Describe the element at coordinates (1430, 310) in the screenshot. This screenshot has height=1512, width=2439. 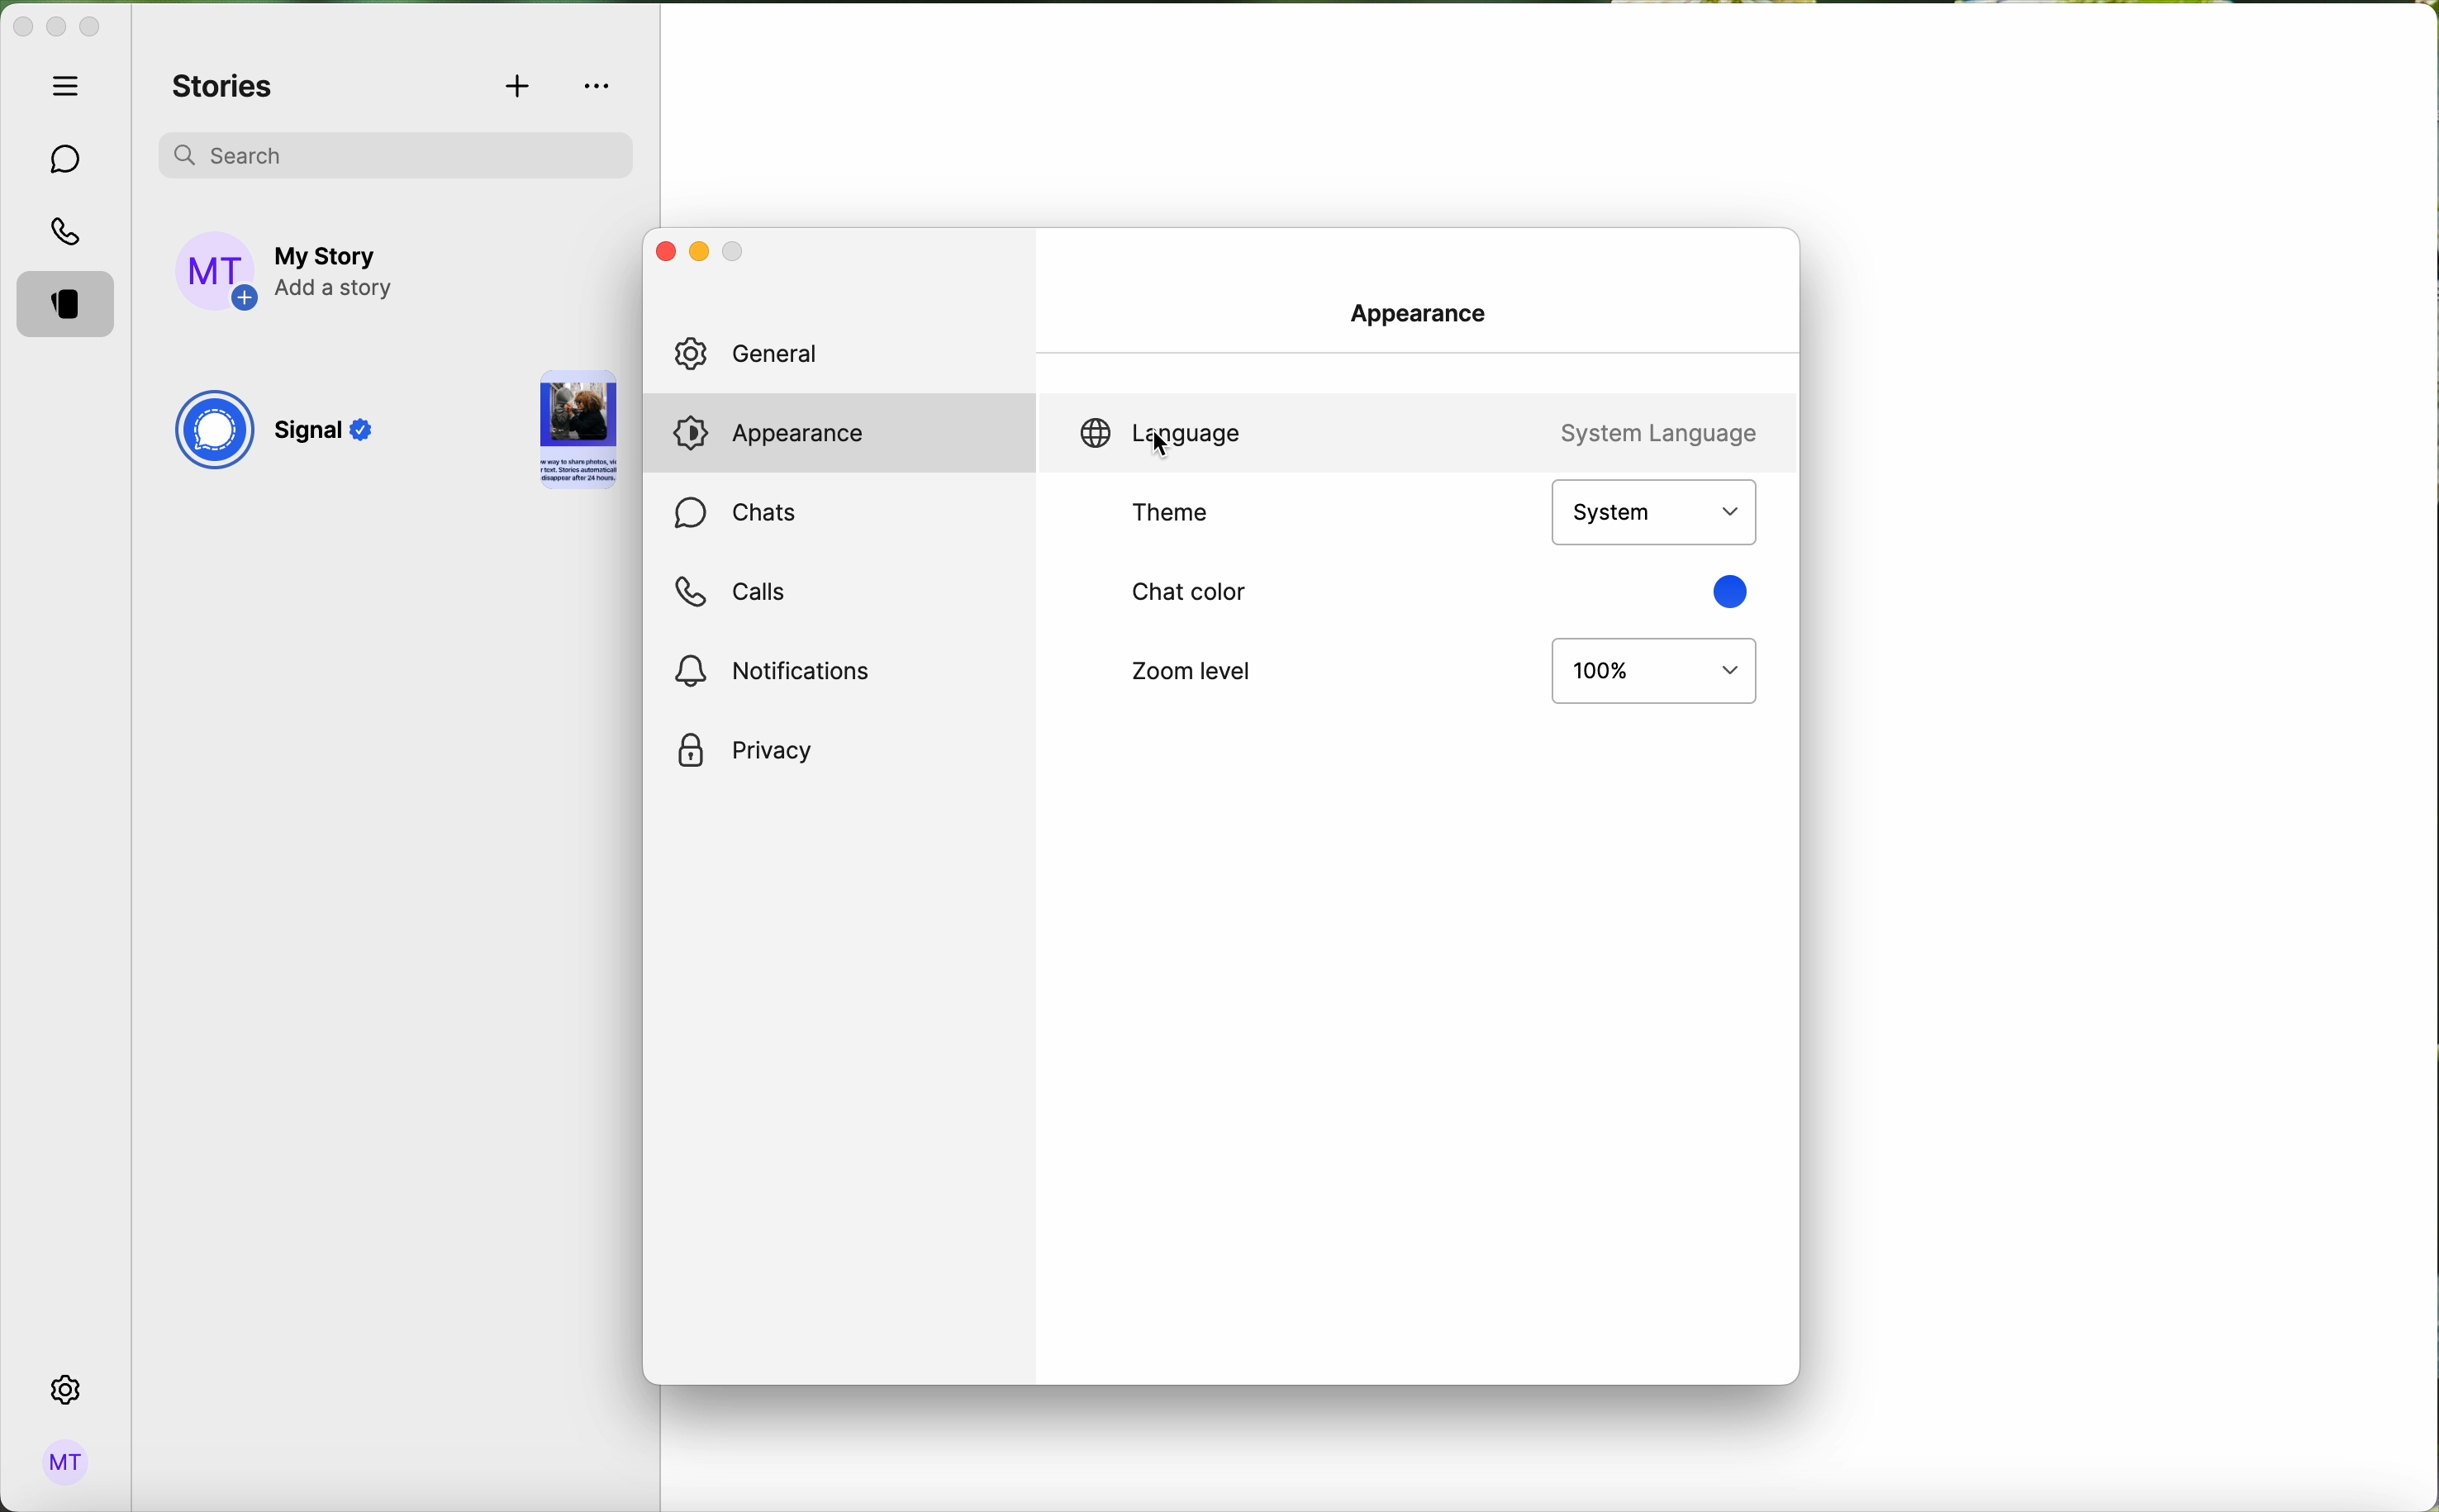
I see `appearance` at that location.